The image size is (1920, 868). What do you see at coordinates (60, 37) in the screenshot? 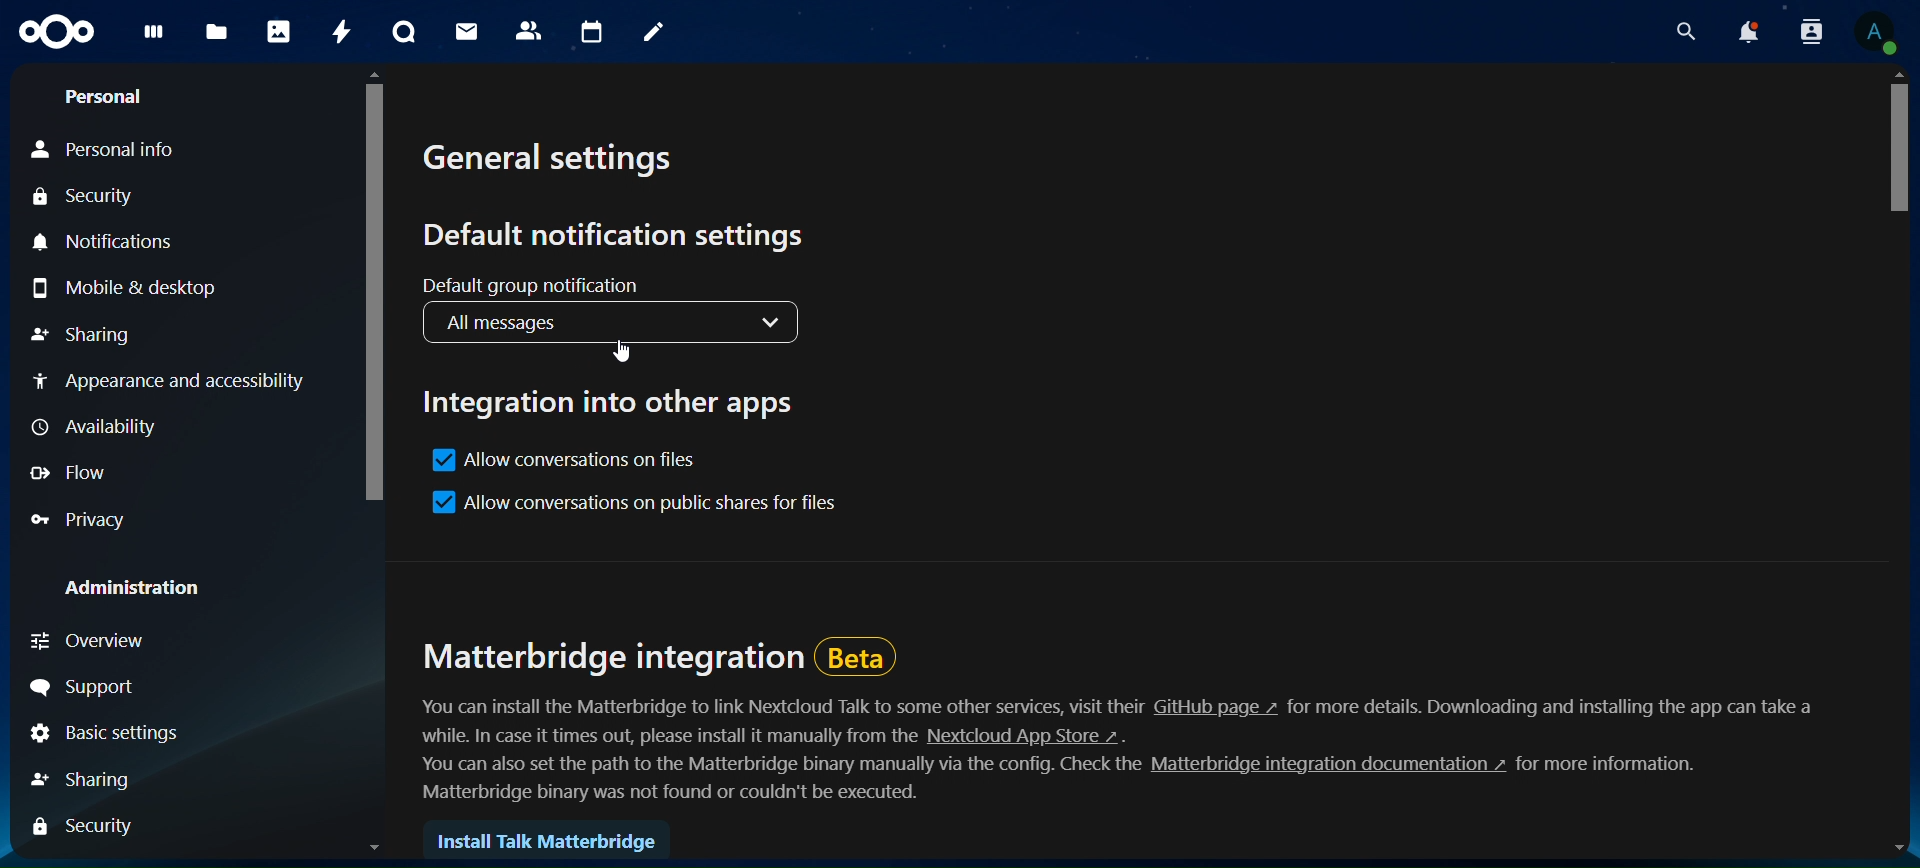
I see `icon` at bounding box center [60, 37].